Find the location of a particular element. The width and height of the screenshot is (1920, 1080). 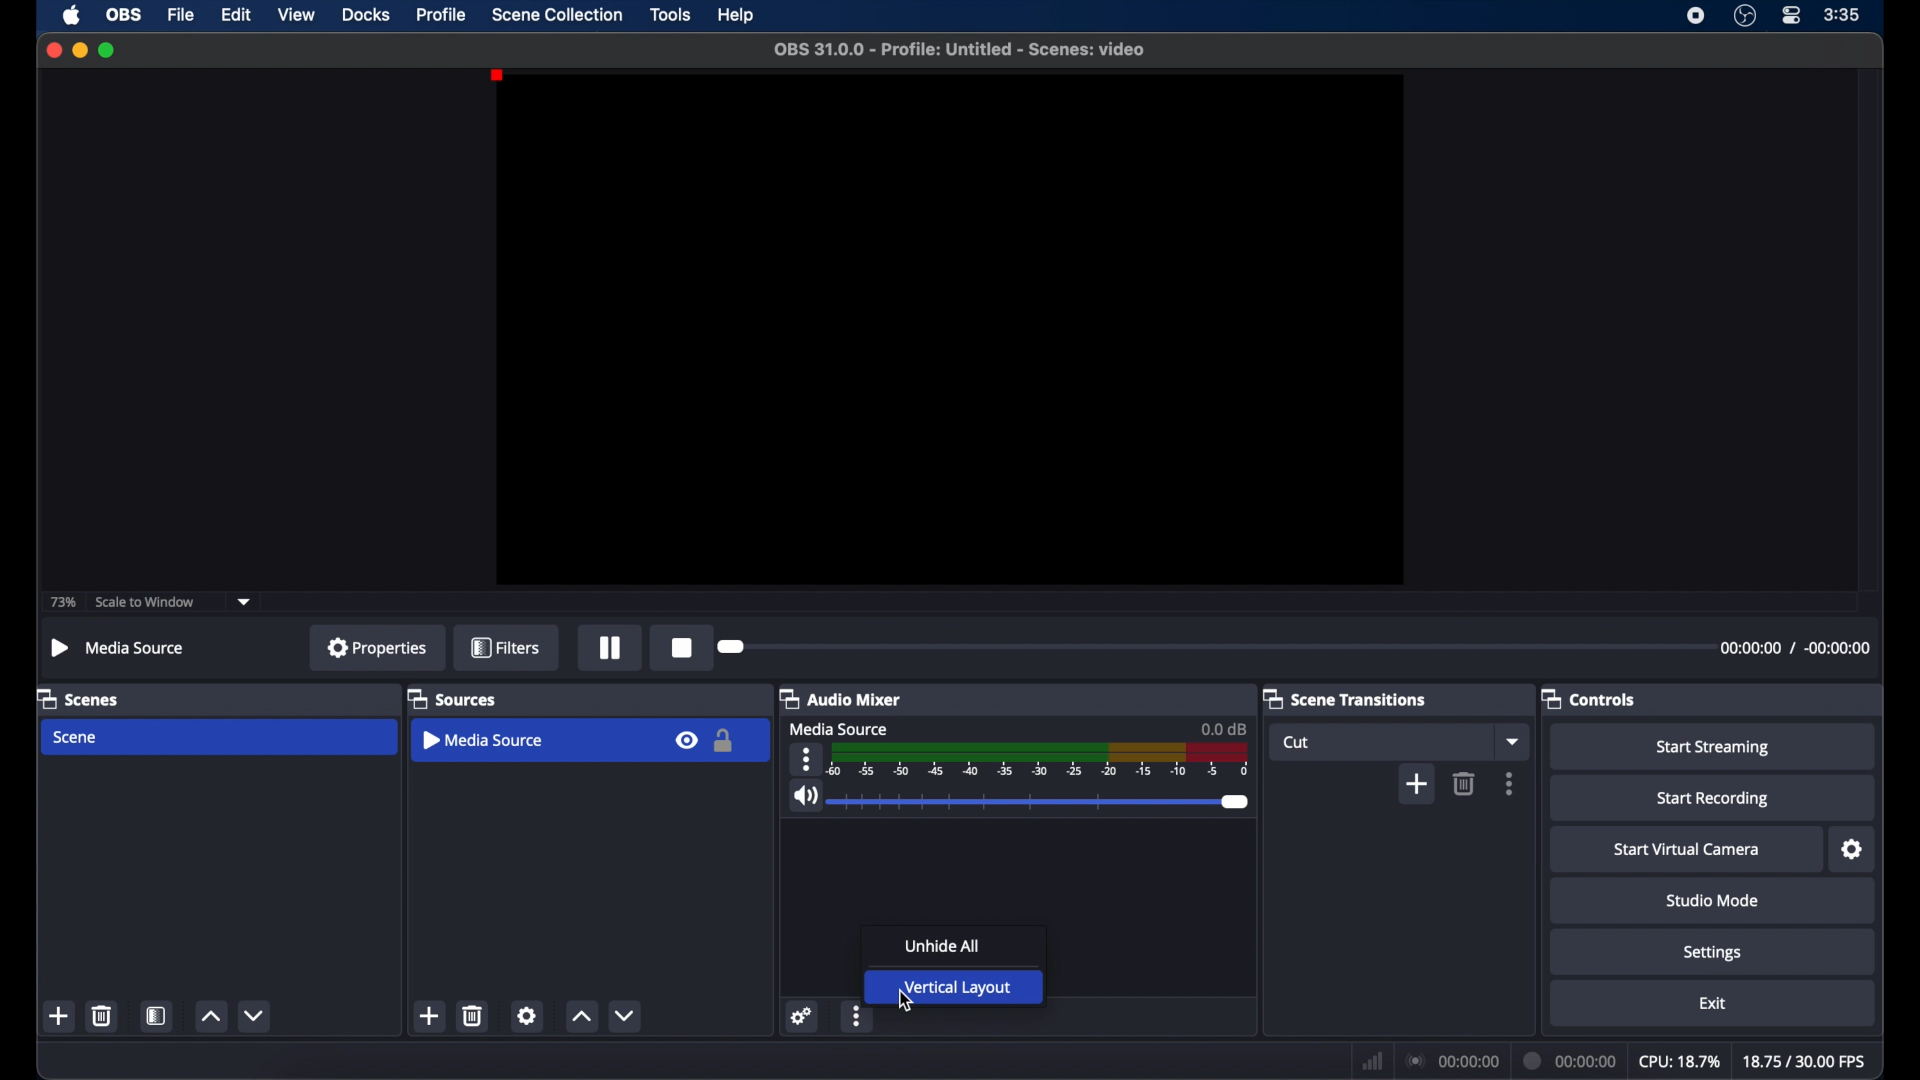

exit is located at coordinates (1712, 1002).